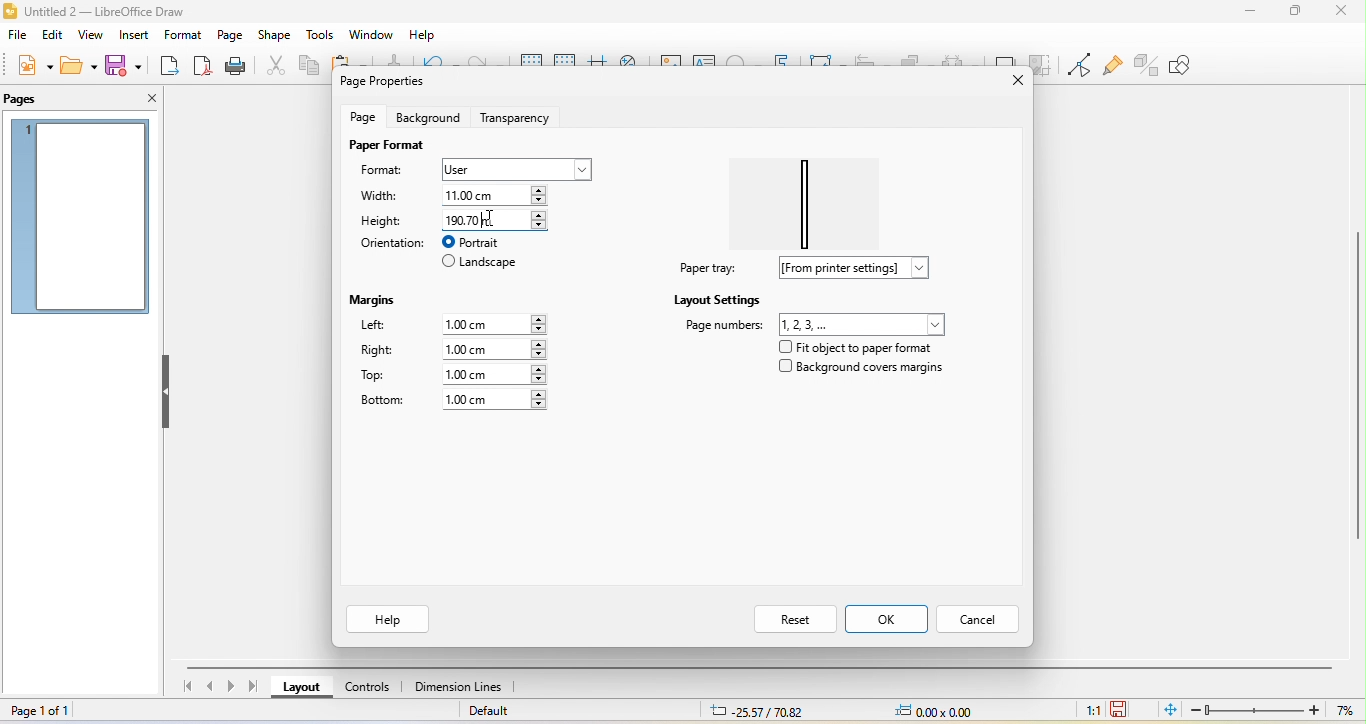 The height and width of the screenshot is (724, 1366). What do you see at coordinates (368, 690) in the screenshot?
I see `control` at bounding box center [368, 690].